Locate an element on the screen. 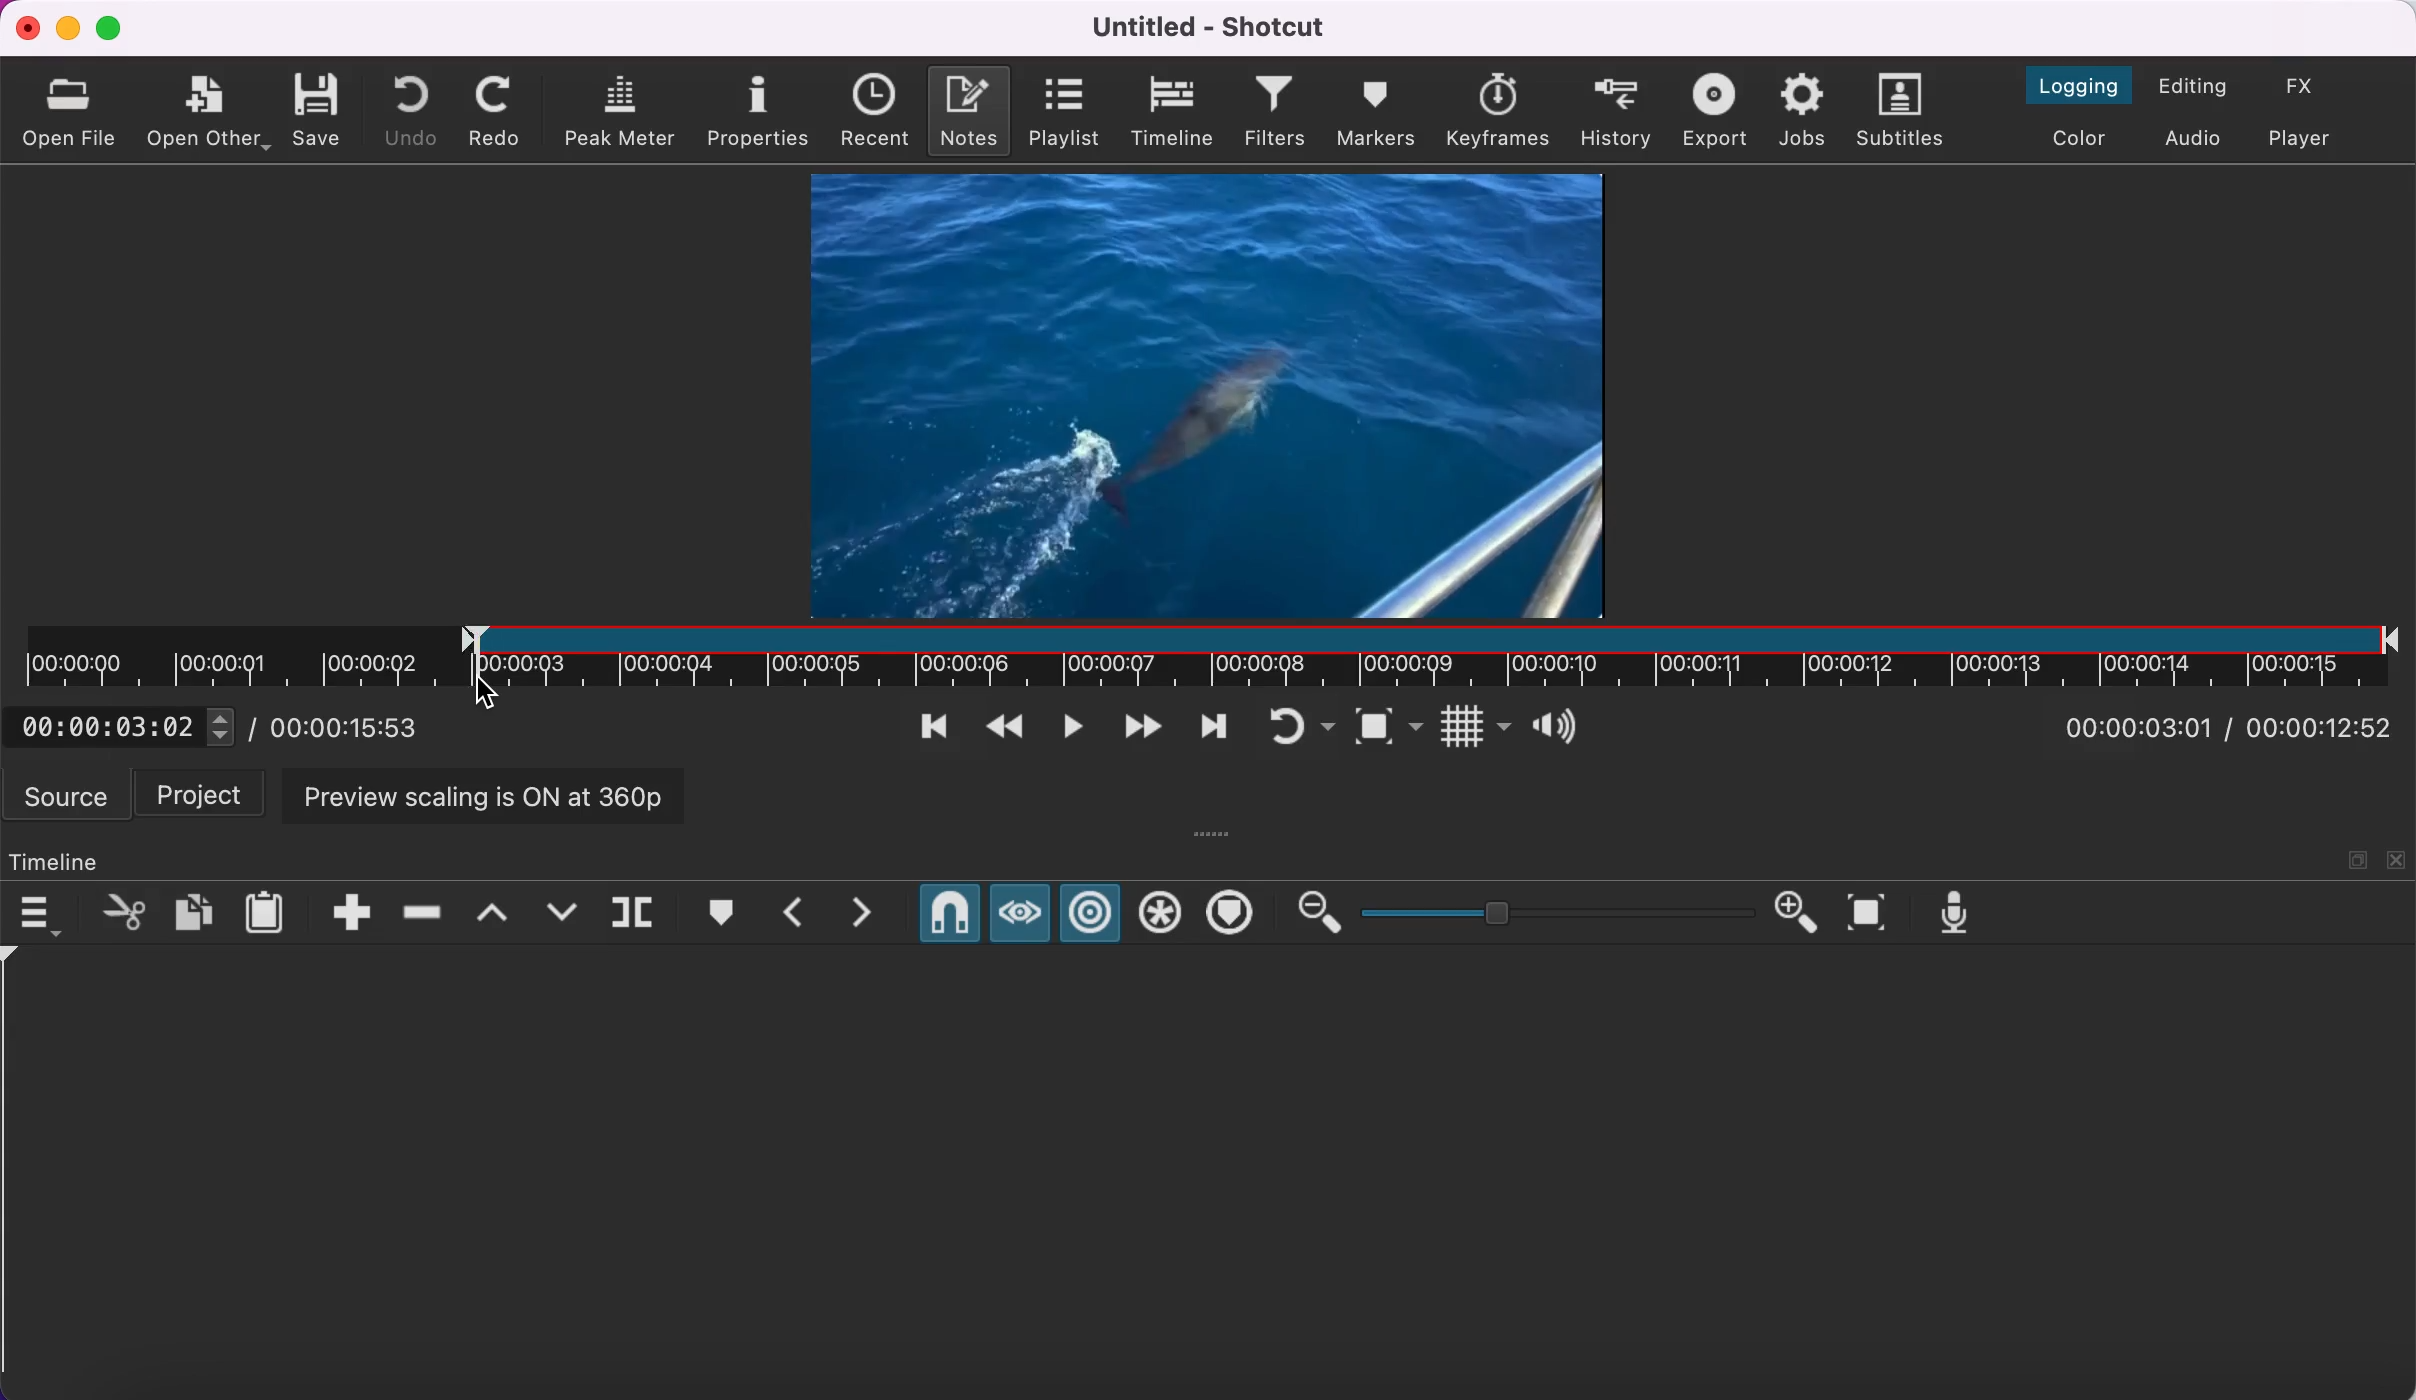  project is located at coordinates (202, 795).